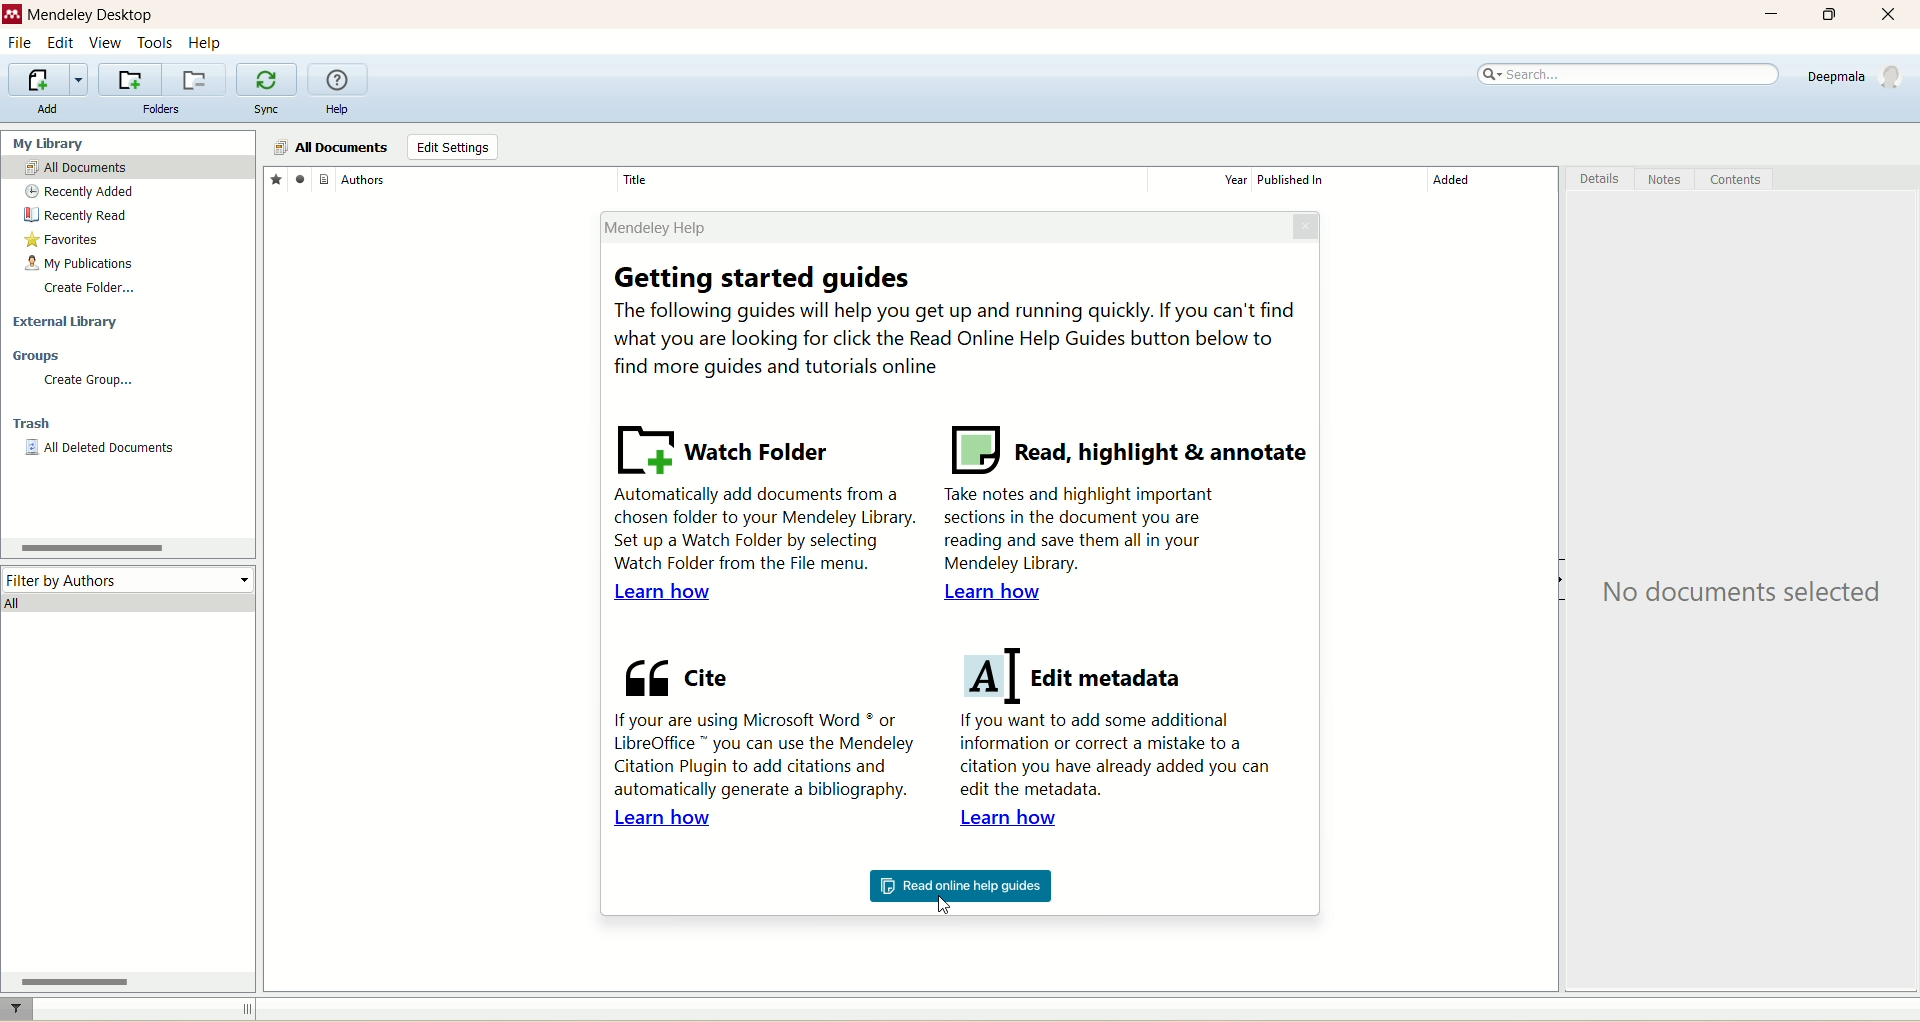  What do you see at coordinates (339, 109) in the screenshot?
I see `help` at bounding box center [339, 109].